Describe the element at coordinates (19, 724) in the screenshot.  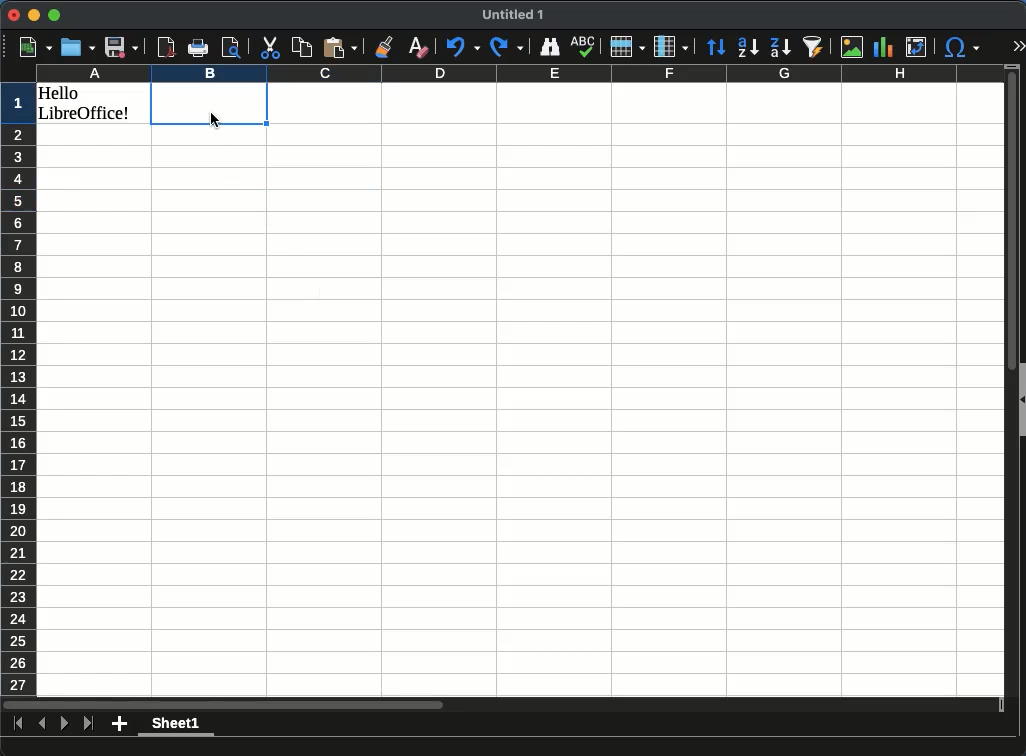
I see `last sheet` at that location.